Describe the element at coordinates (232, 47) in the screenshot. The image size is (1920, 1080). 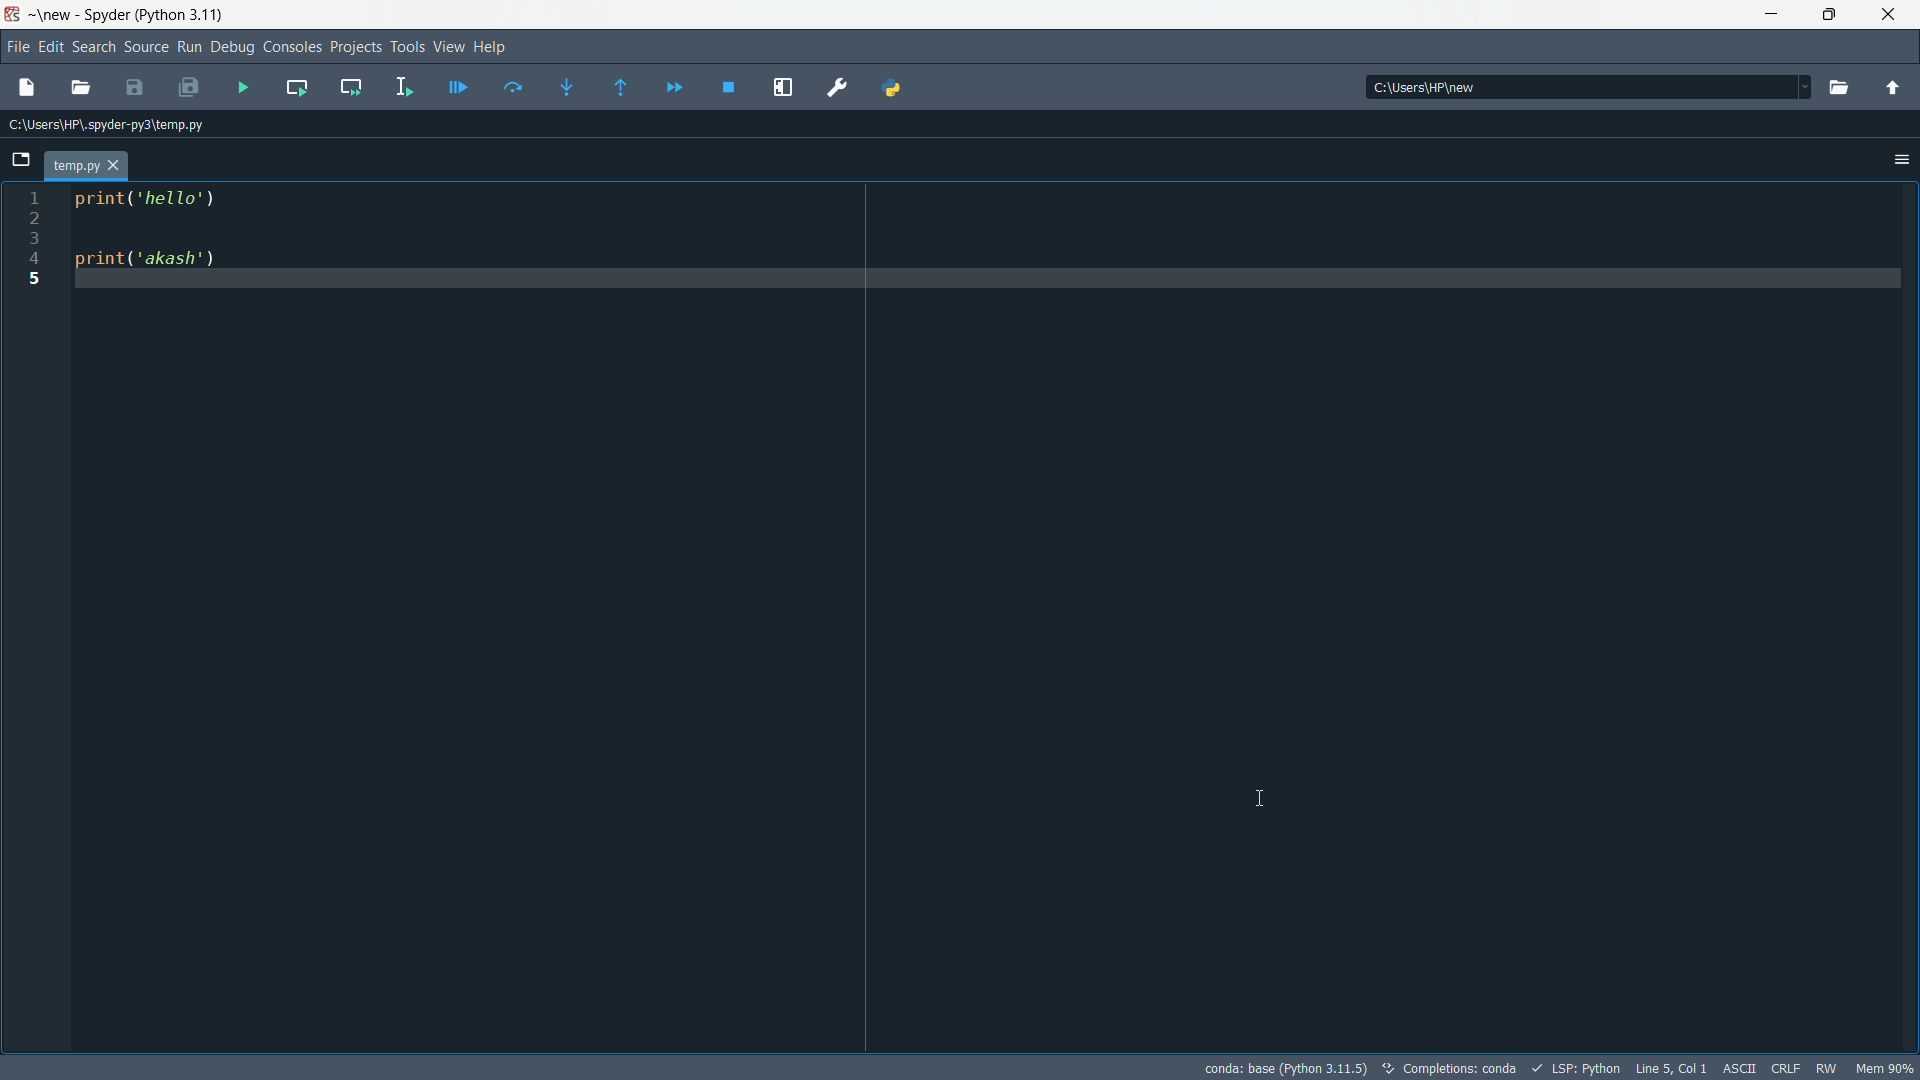
I see `debug menu` at that location.